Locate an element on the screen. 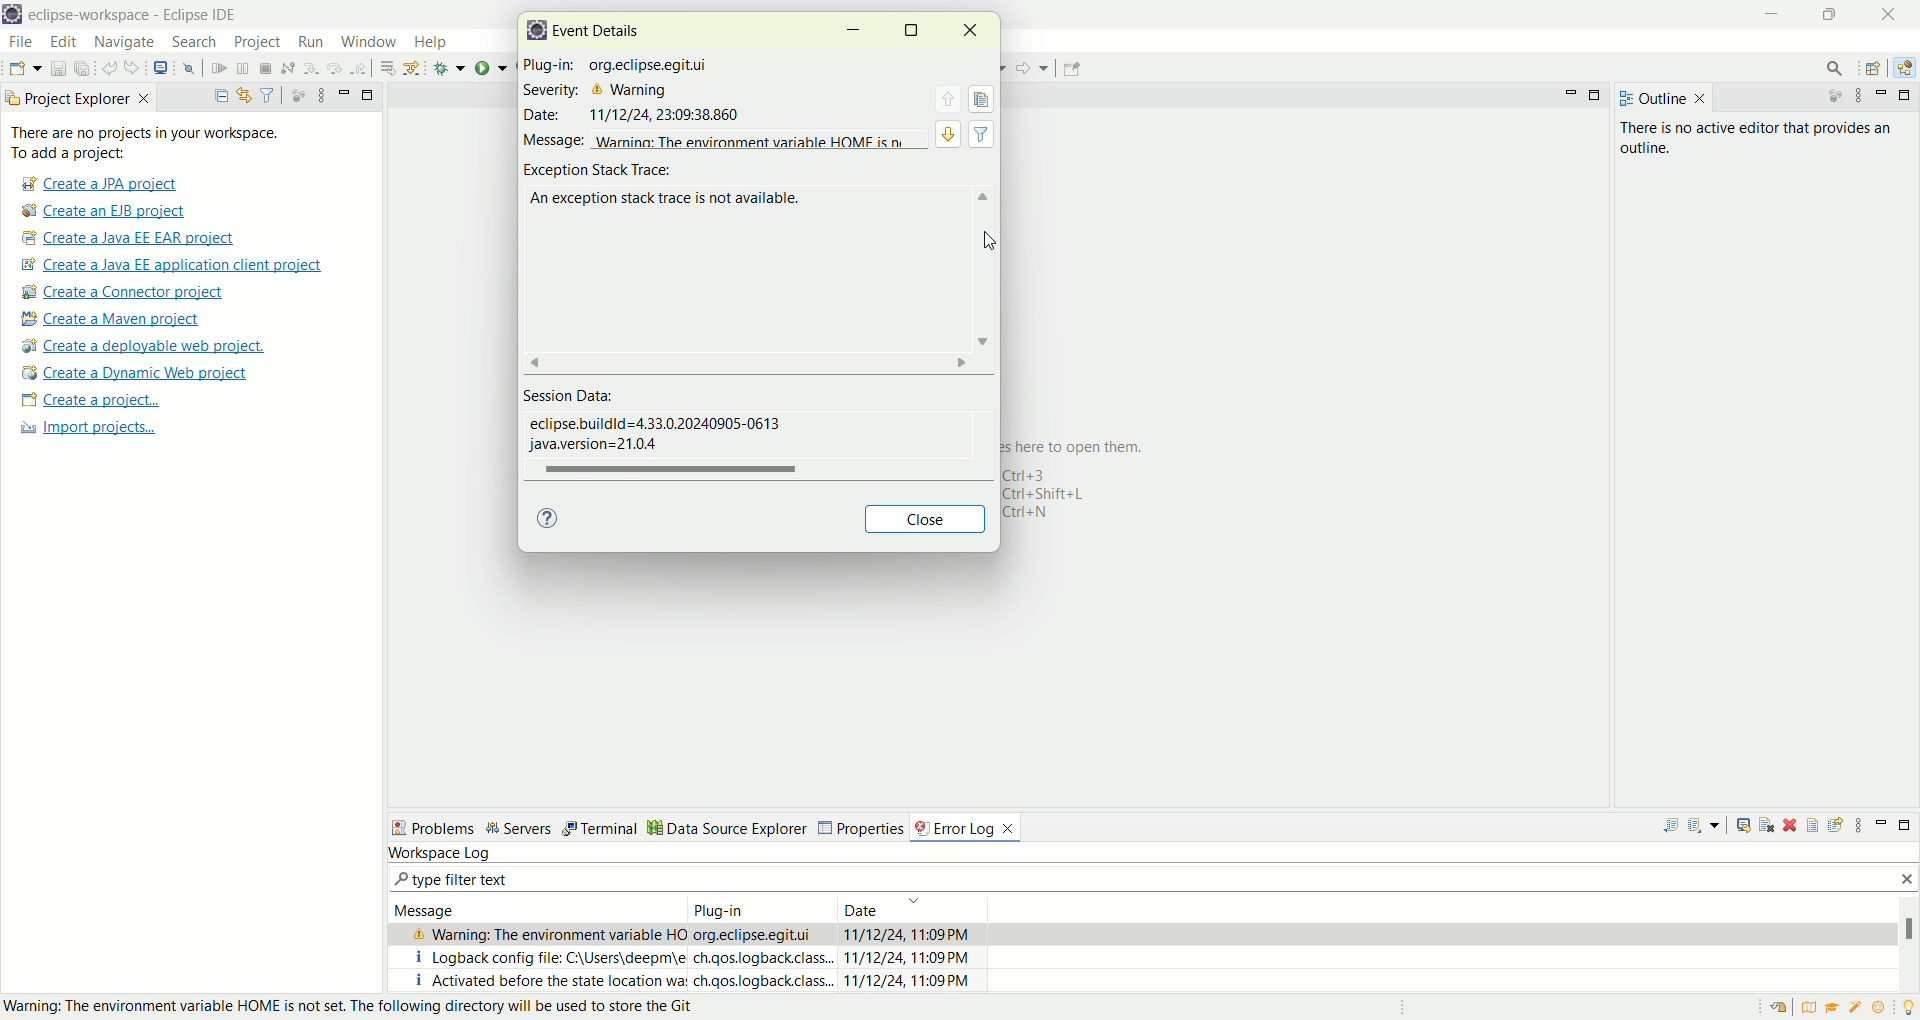  open perspective is located at coordinates (1871, 66).